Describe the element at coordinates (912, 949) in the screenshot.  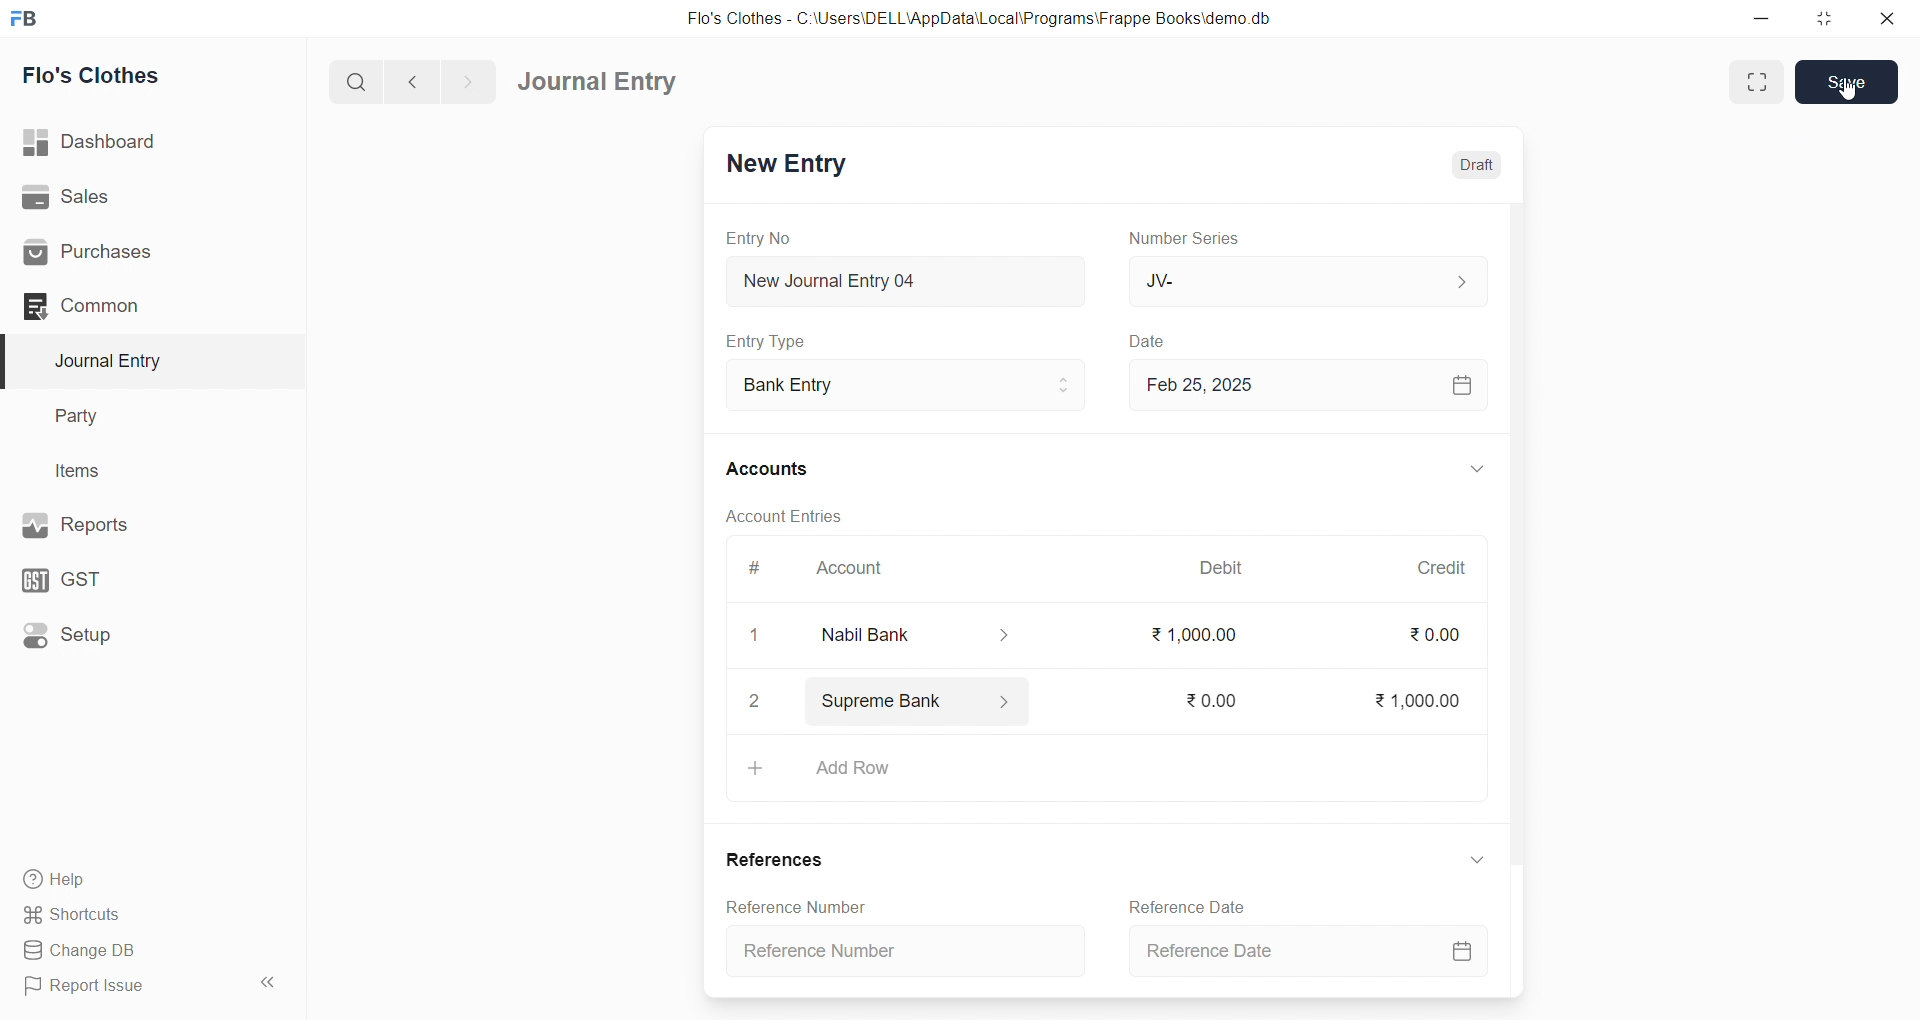
I see `Reference Number` at that location.